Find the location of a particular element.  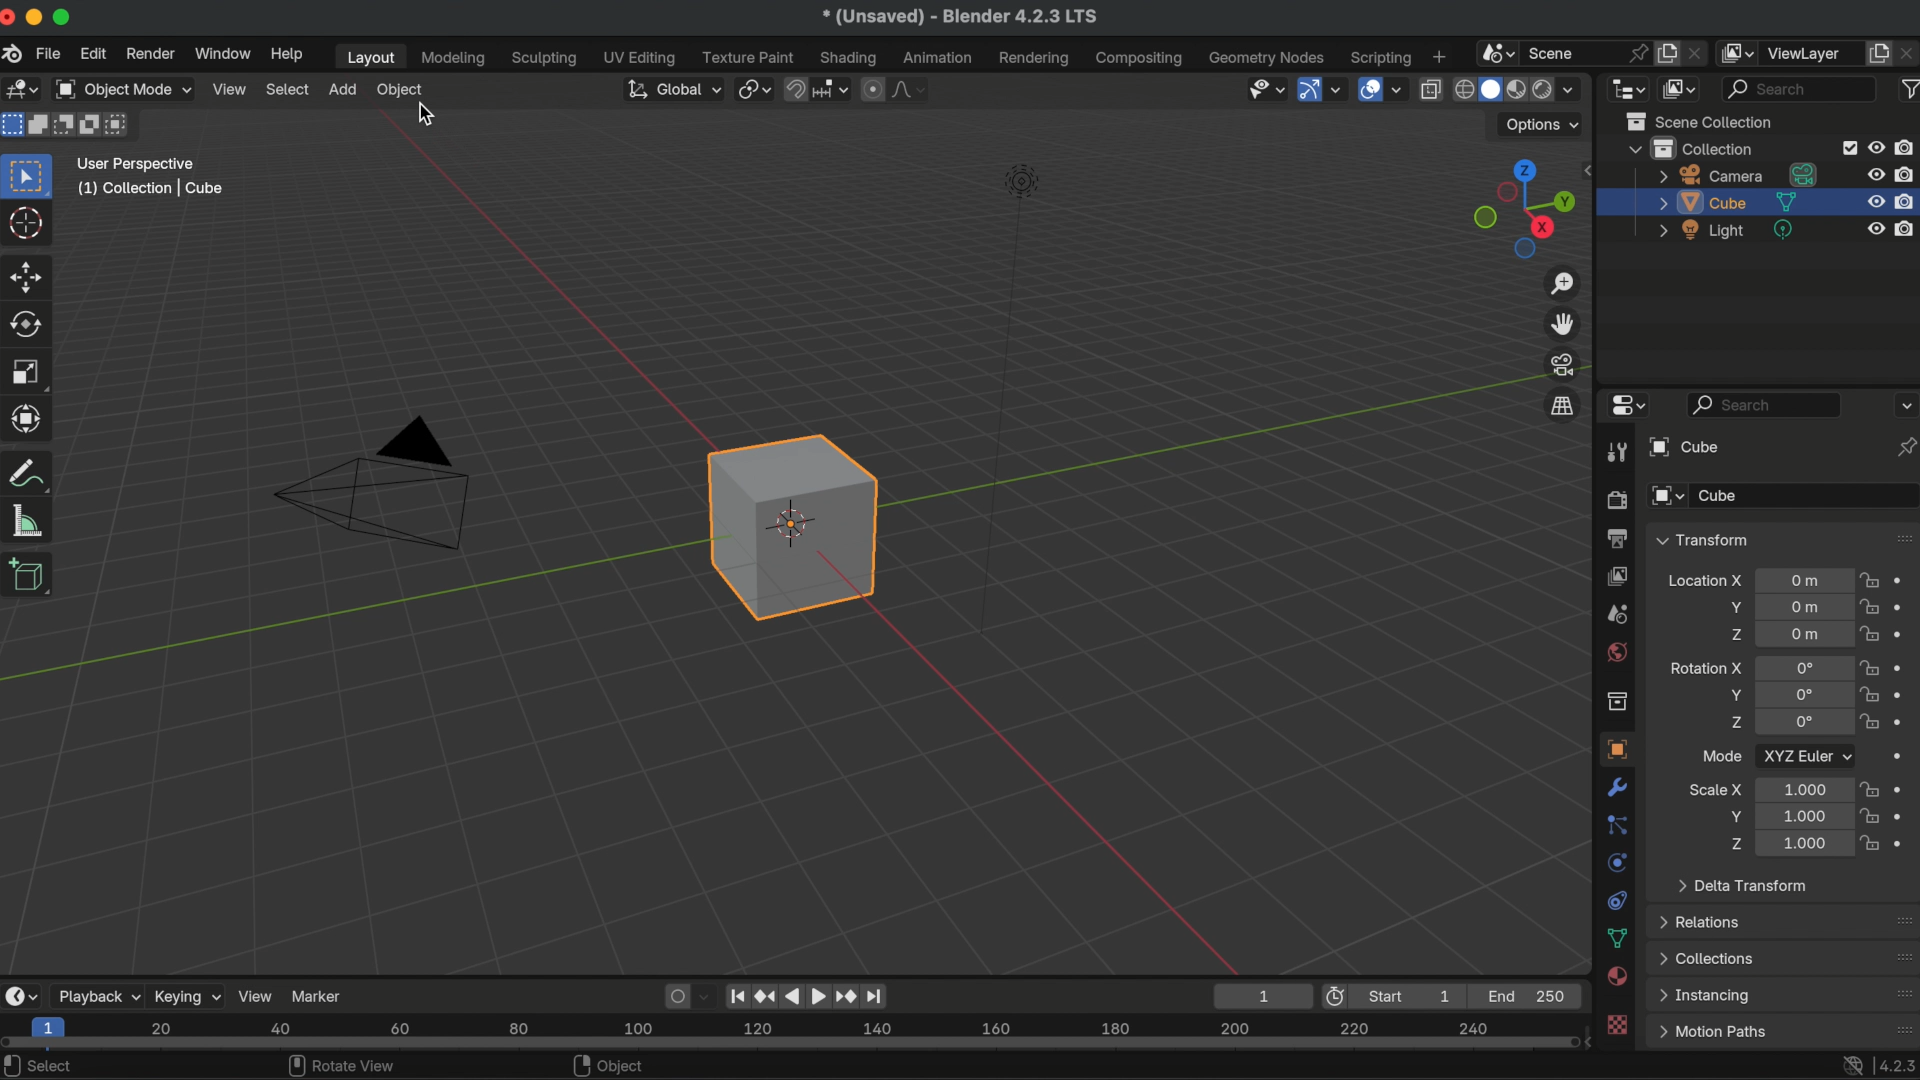

measure is located at coordinates (28, 519).